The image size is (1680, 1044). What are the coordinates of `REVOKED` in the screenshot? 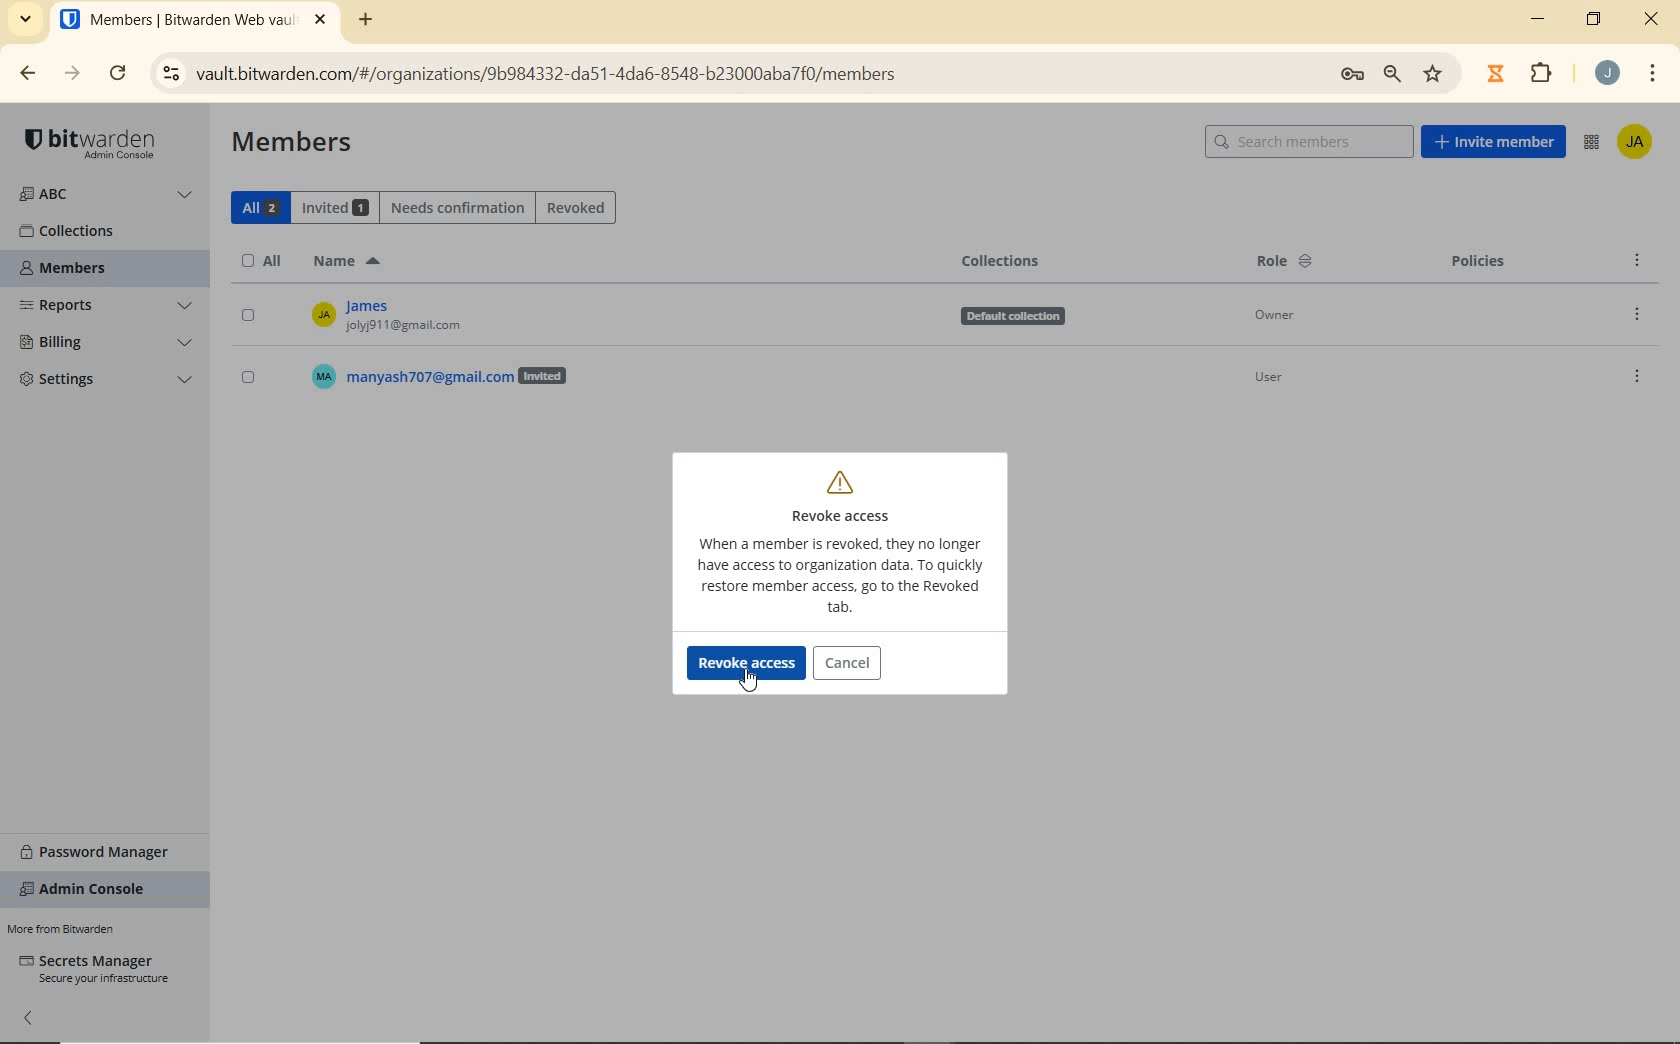 It's located at (576, 207).